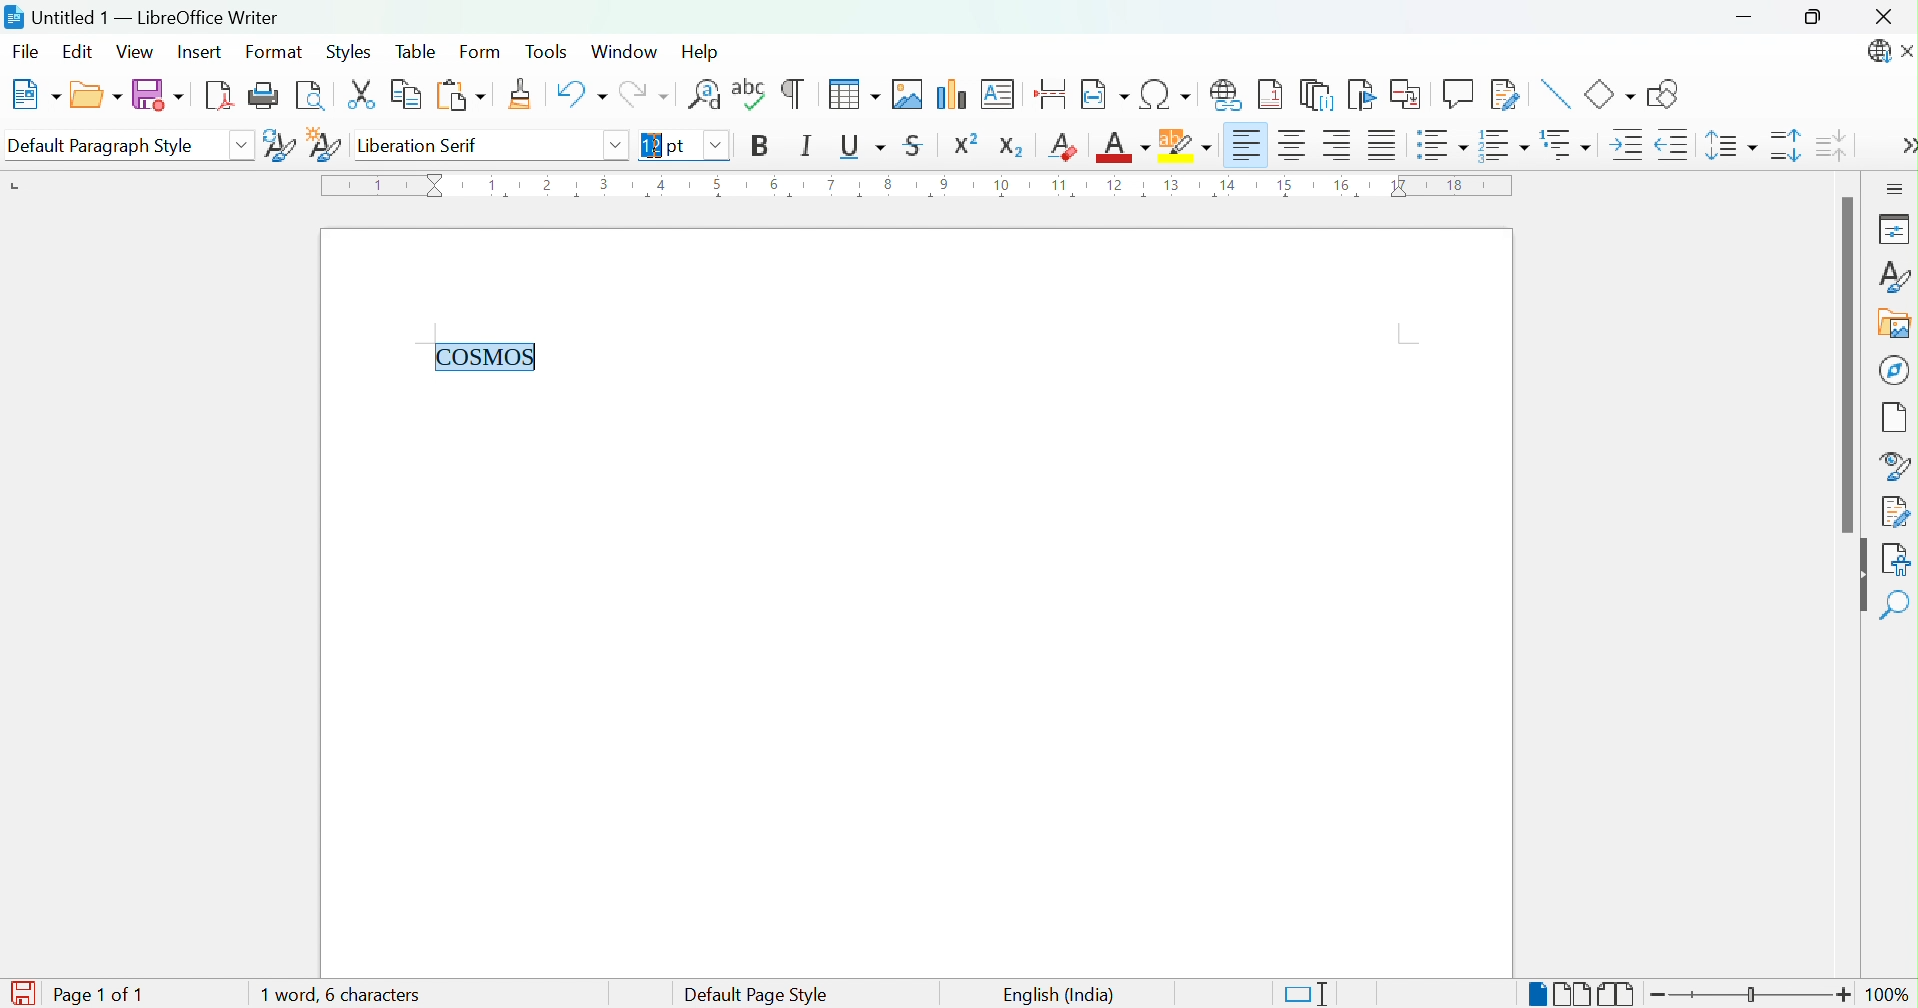 This screenshot has height=1008, width=1918. I want to click on Close, so click(1906, 53).